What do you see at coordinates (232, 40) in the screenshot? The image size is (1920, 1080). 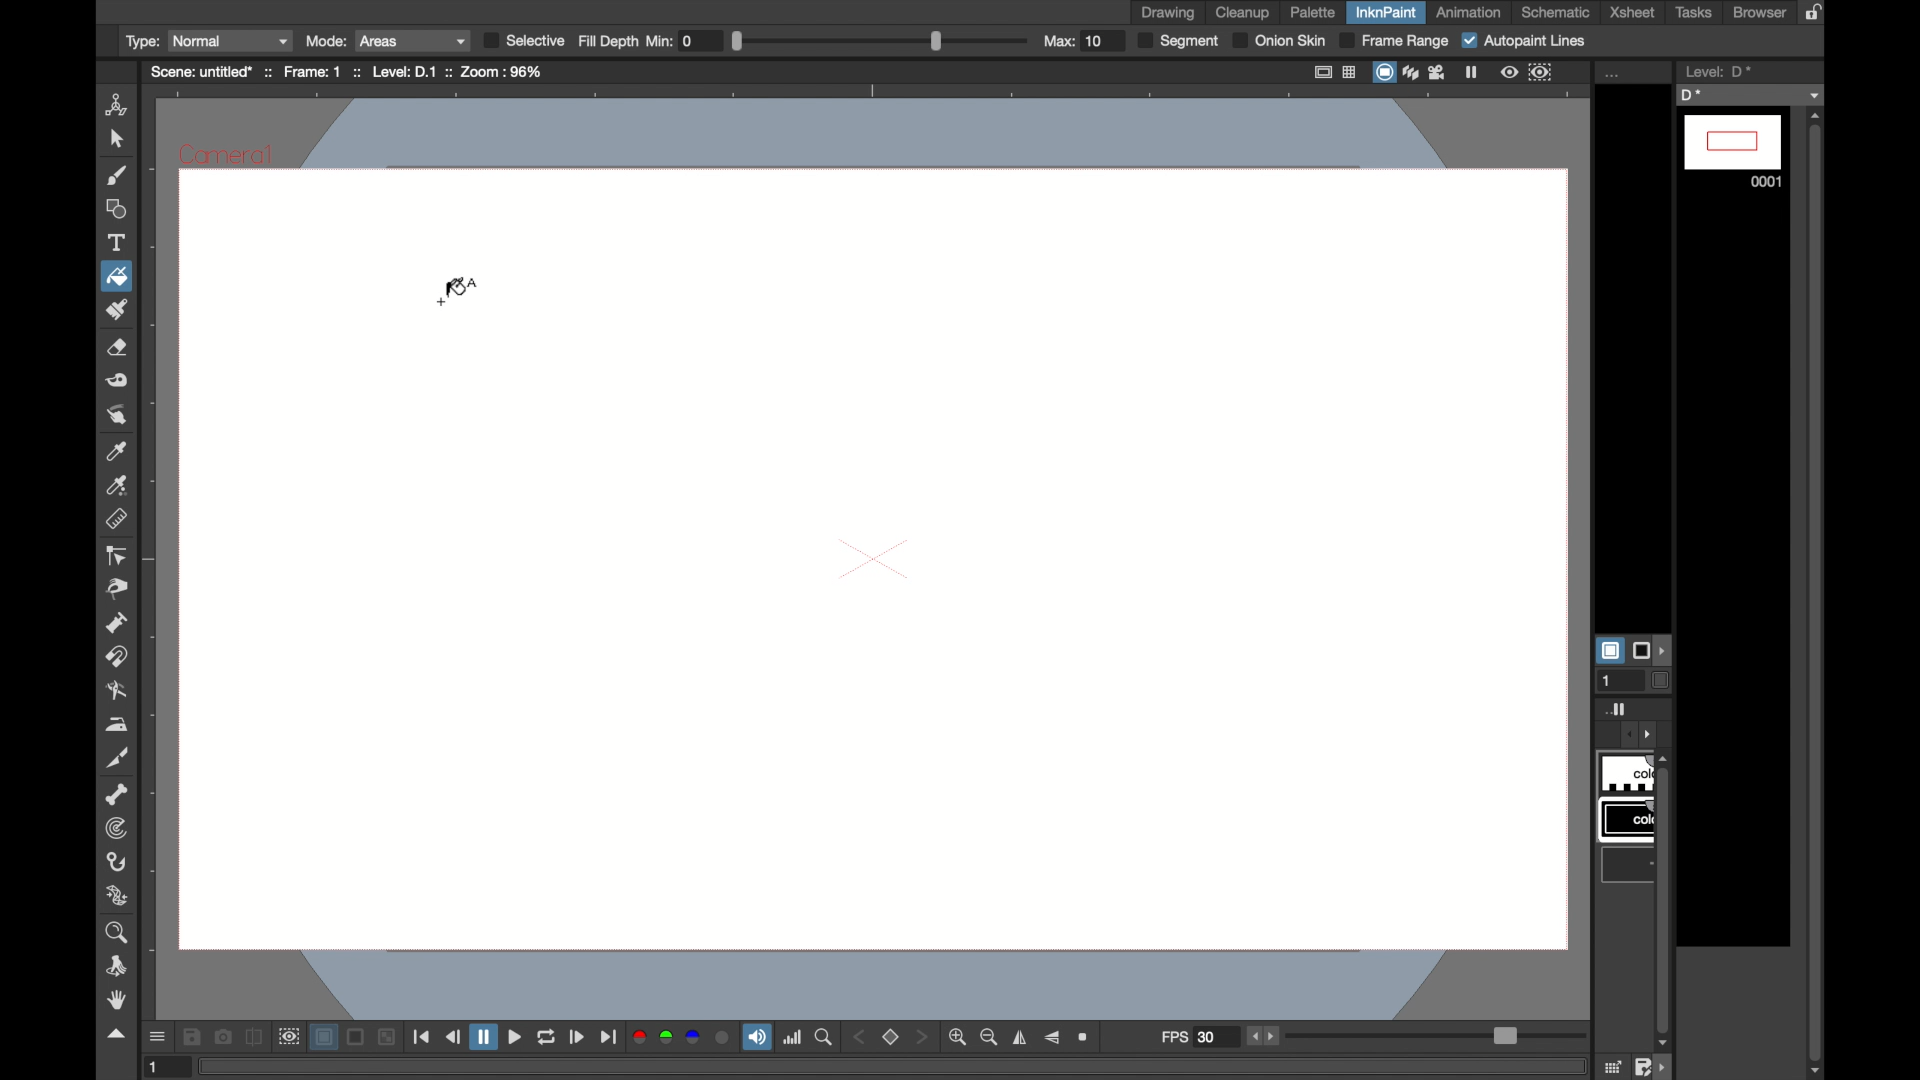 I see `Normal` at bounding box center [232, 40].